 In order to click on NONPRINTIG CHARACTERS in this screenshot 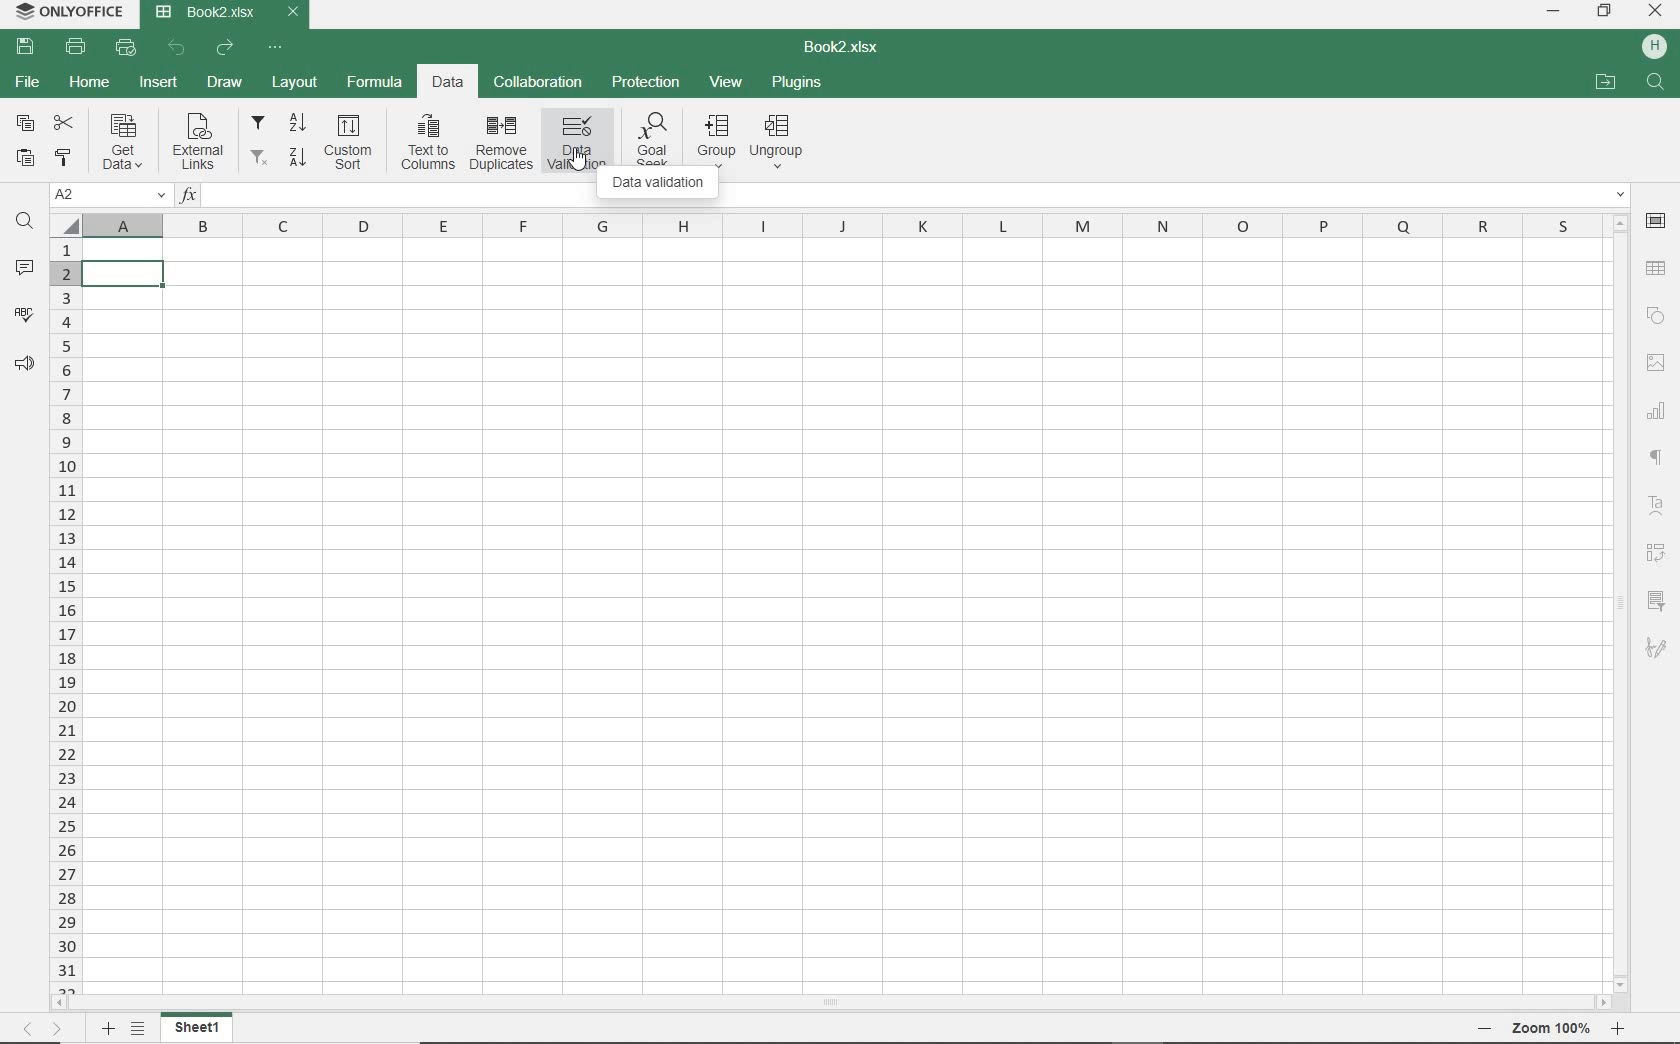, I will do `click(1658, 460)`.